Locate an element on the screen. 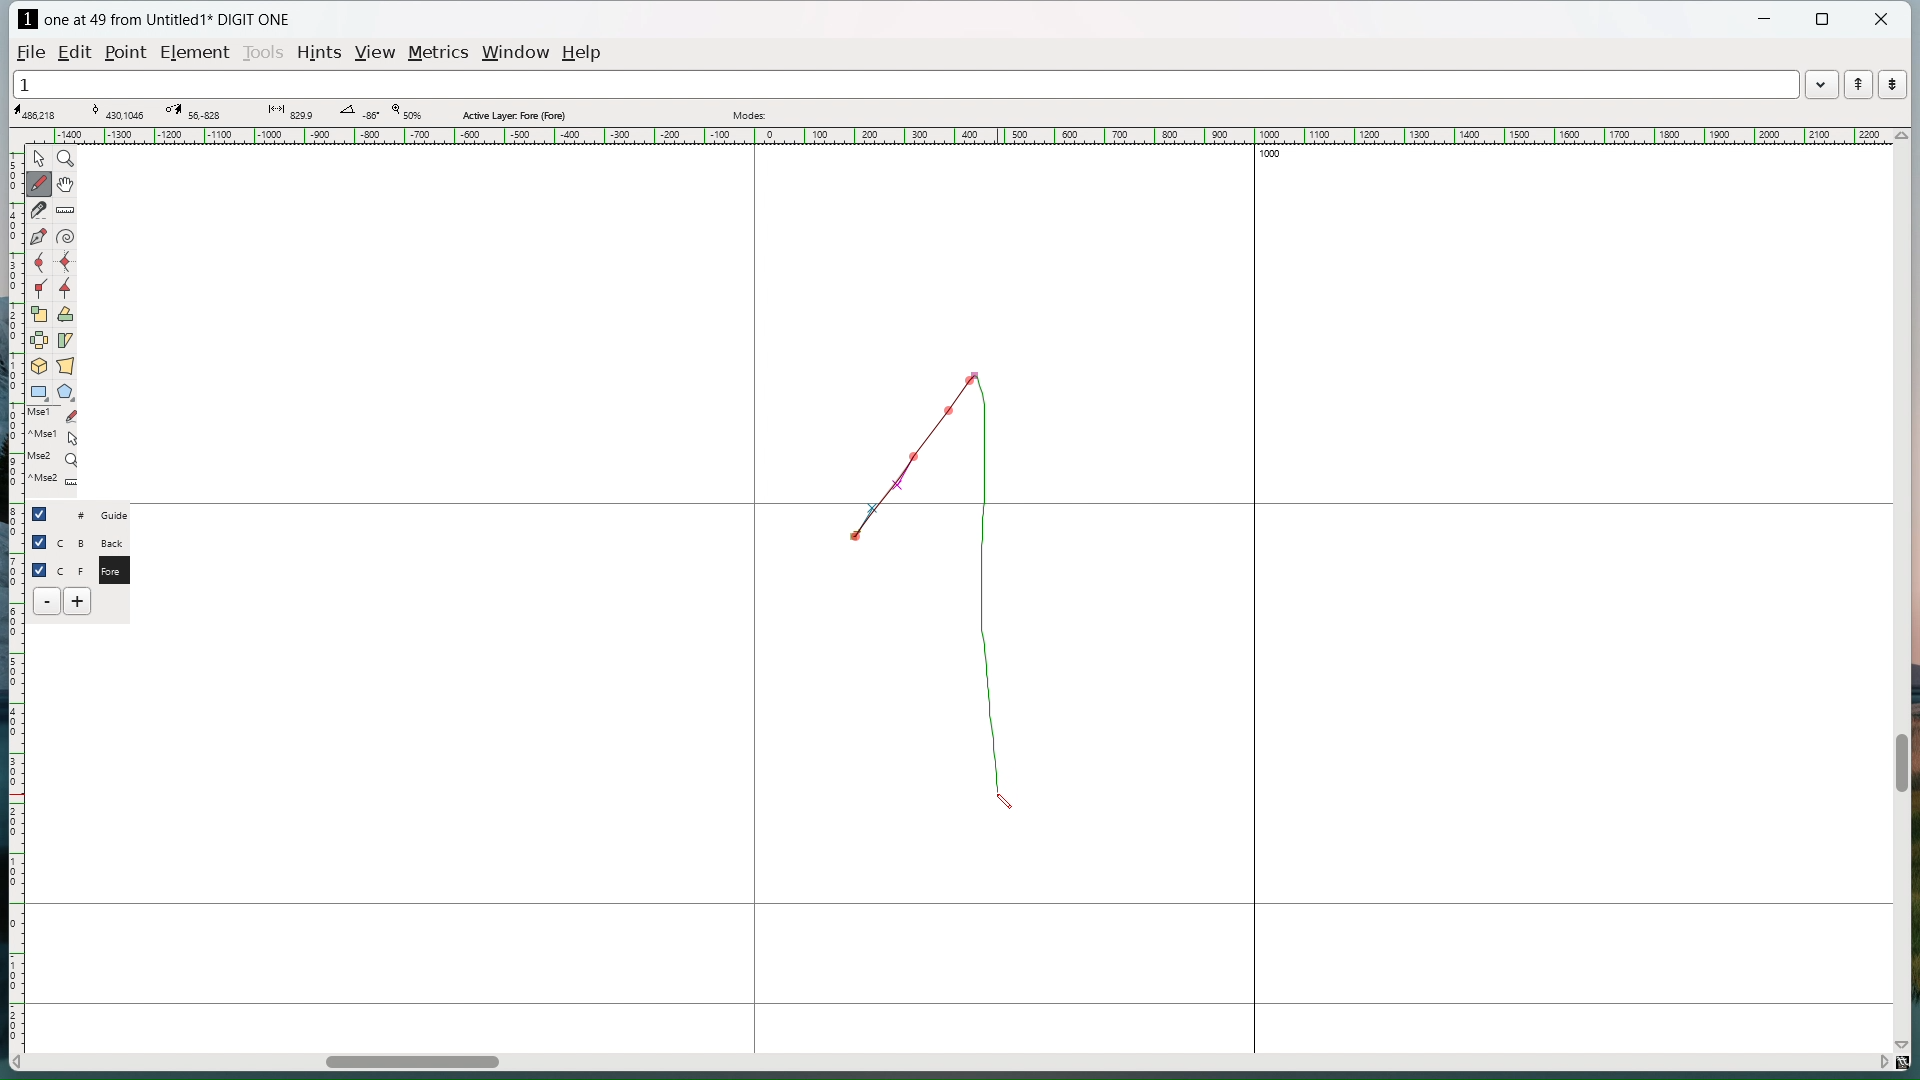 This screenshot has height=1080, width=1920. file is located at coordinates (31, 51).